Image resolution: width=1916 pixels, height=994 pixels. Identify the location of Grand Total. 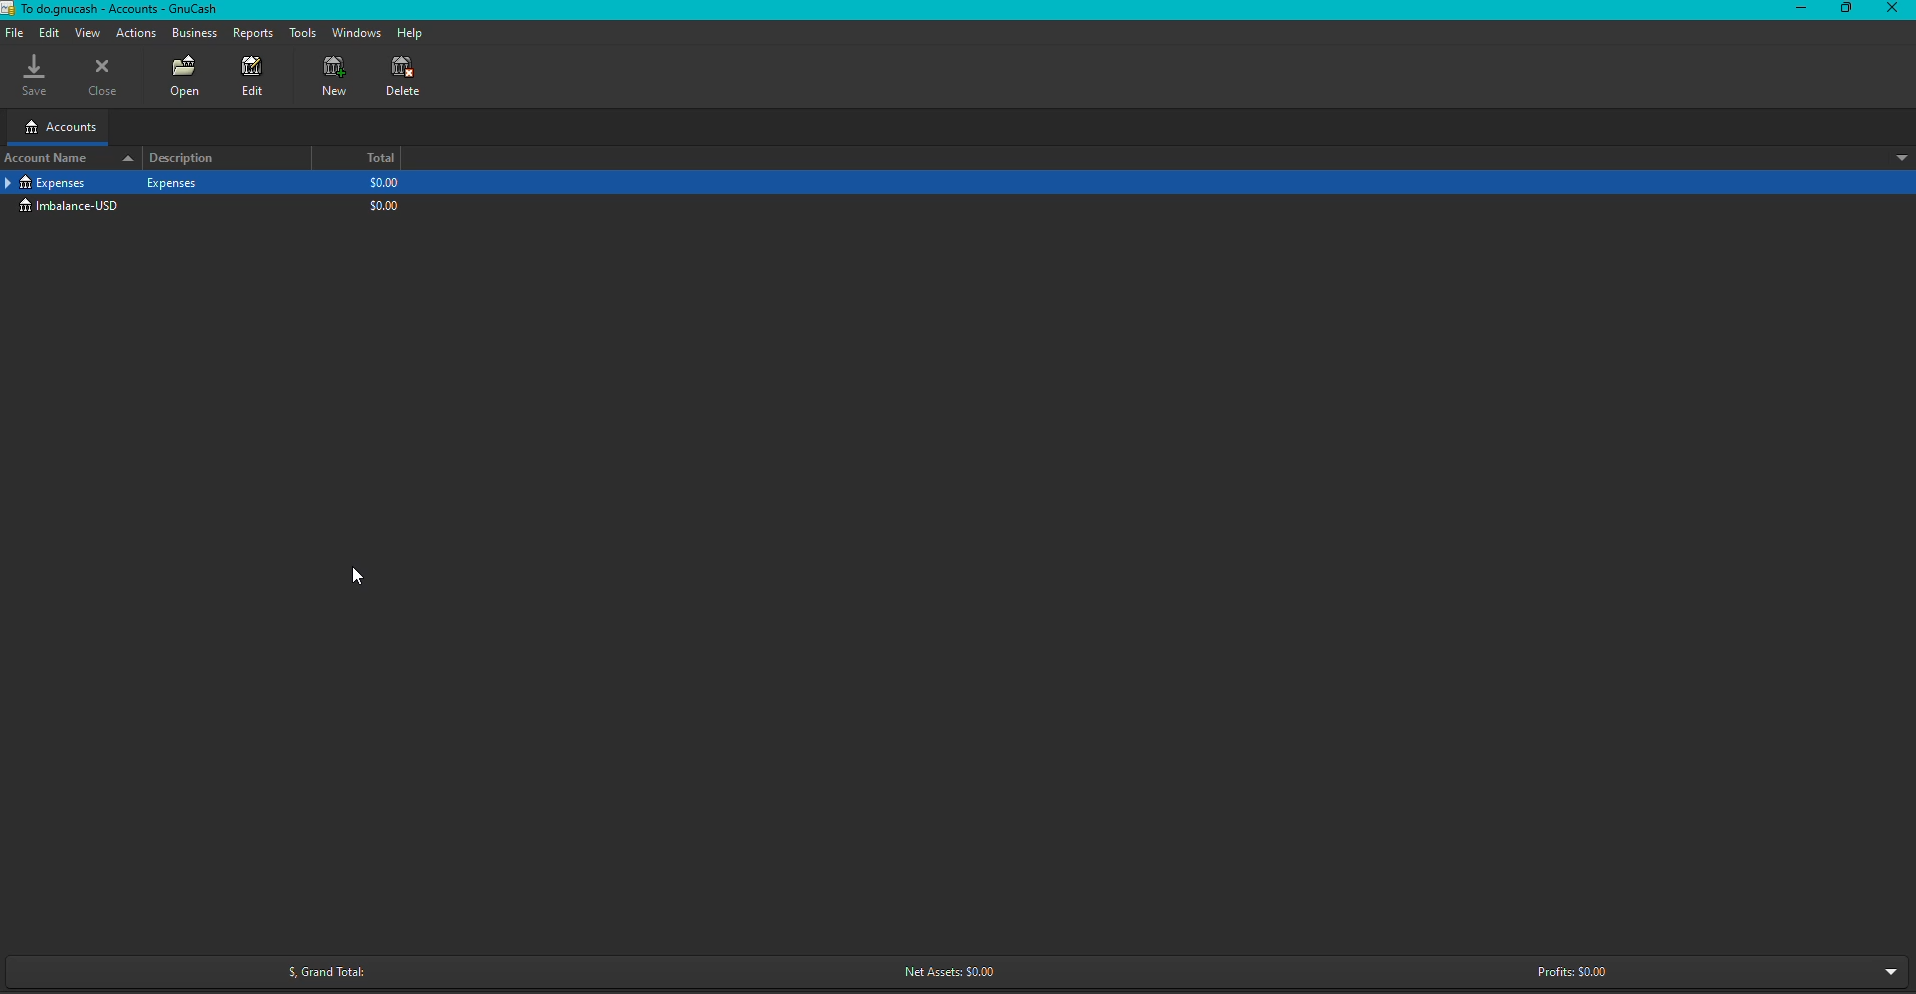
(319, 966).